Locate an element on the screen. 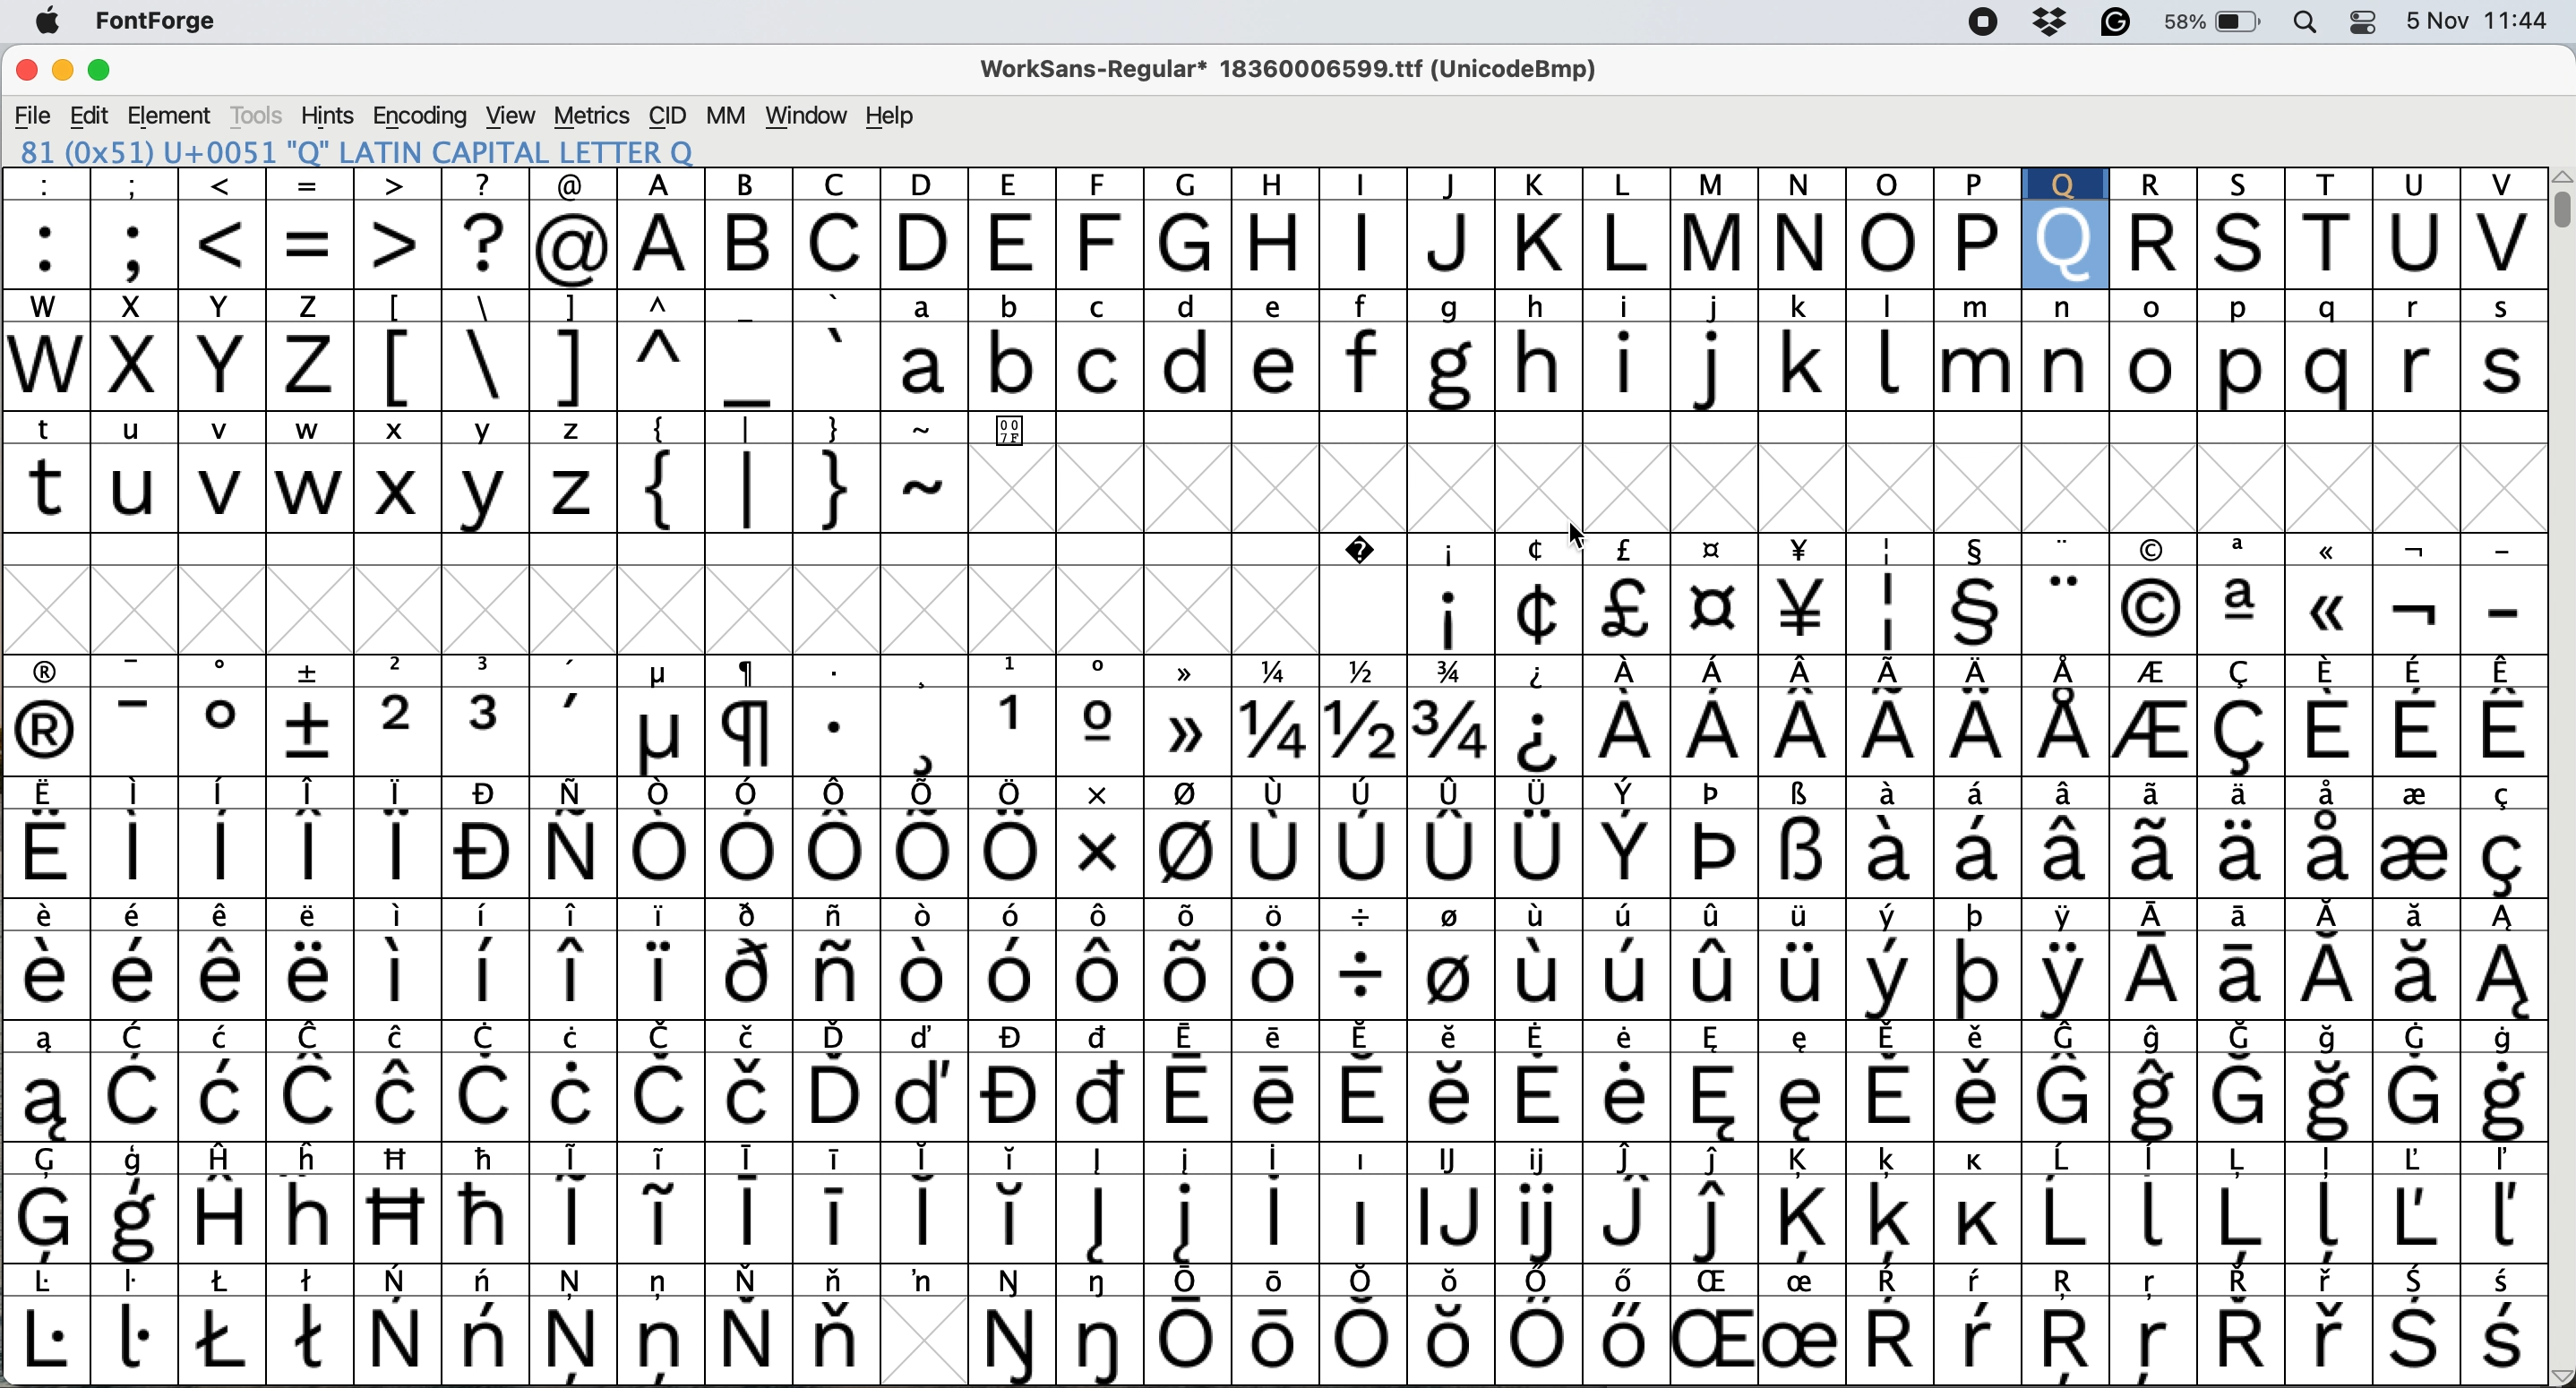 The image size is (2576, 1388). system logo is located at coordinates (50, 25).